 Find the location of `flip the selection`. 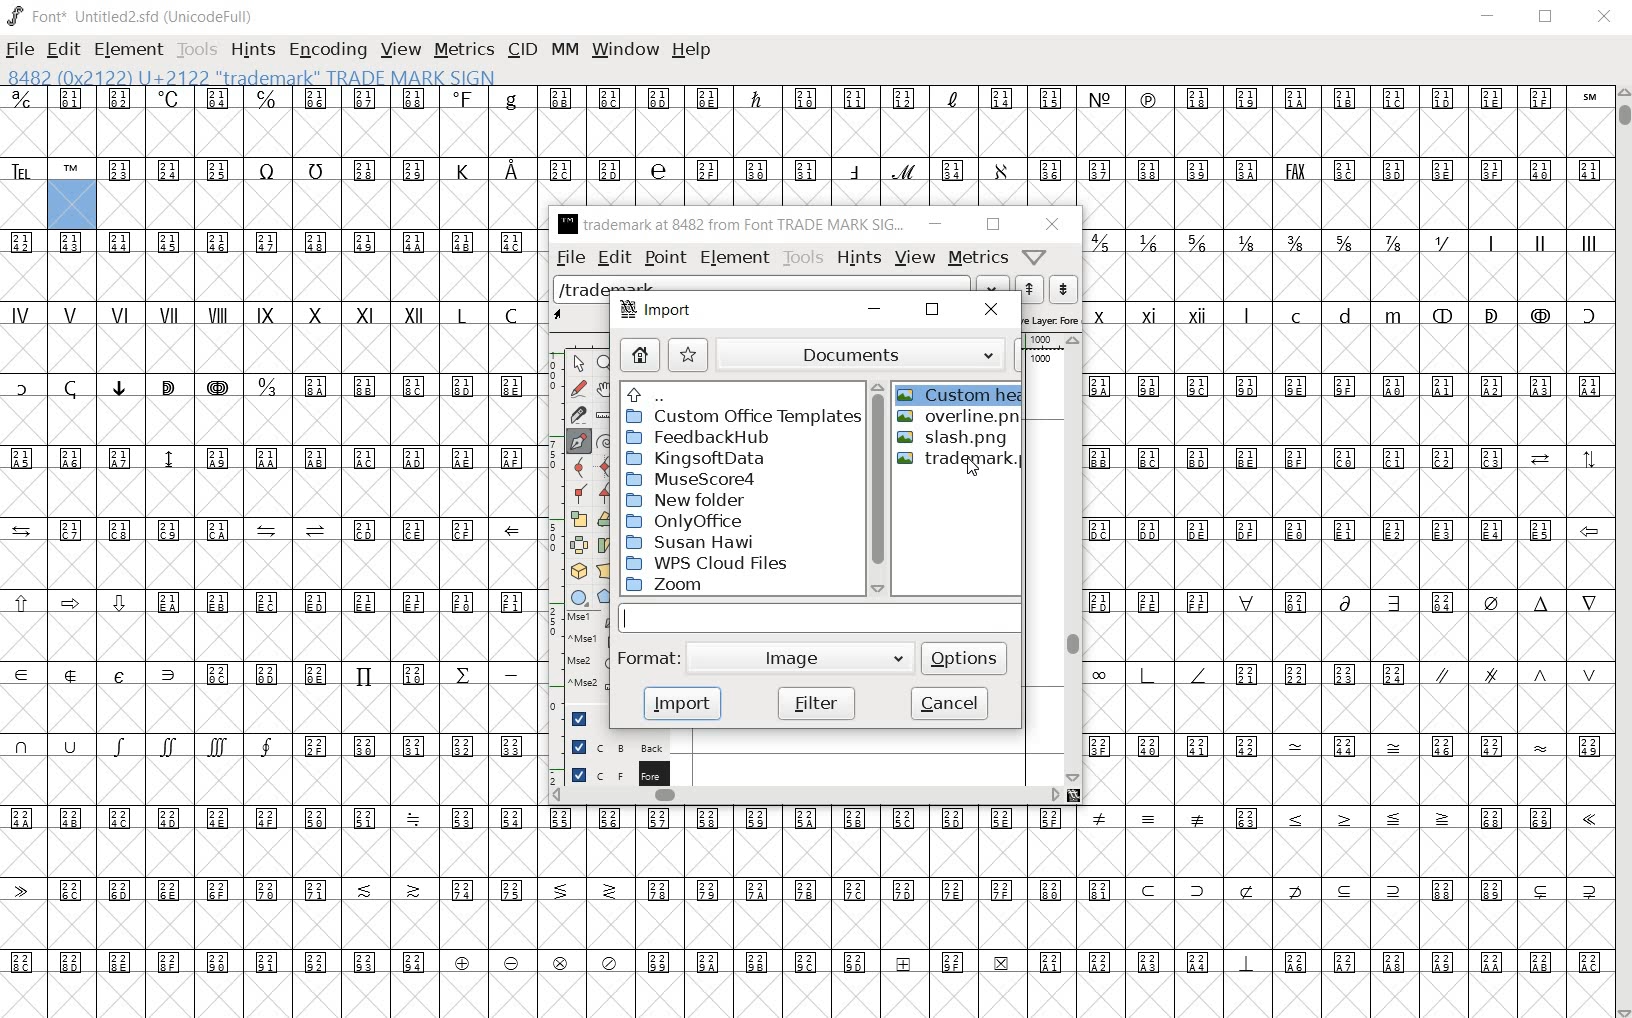

flip the selection is located at coordinates (579, 545).